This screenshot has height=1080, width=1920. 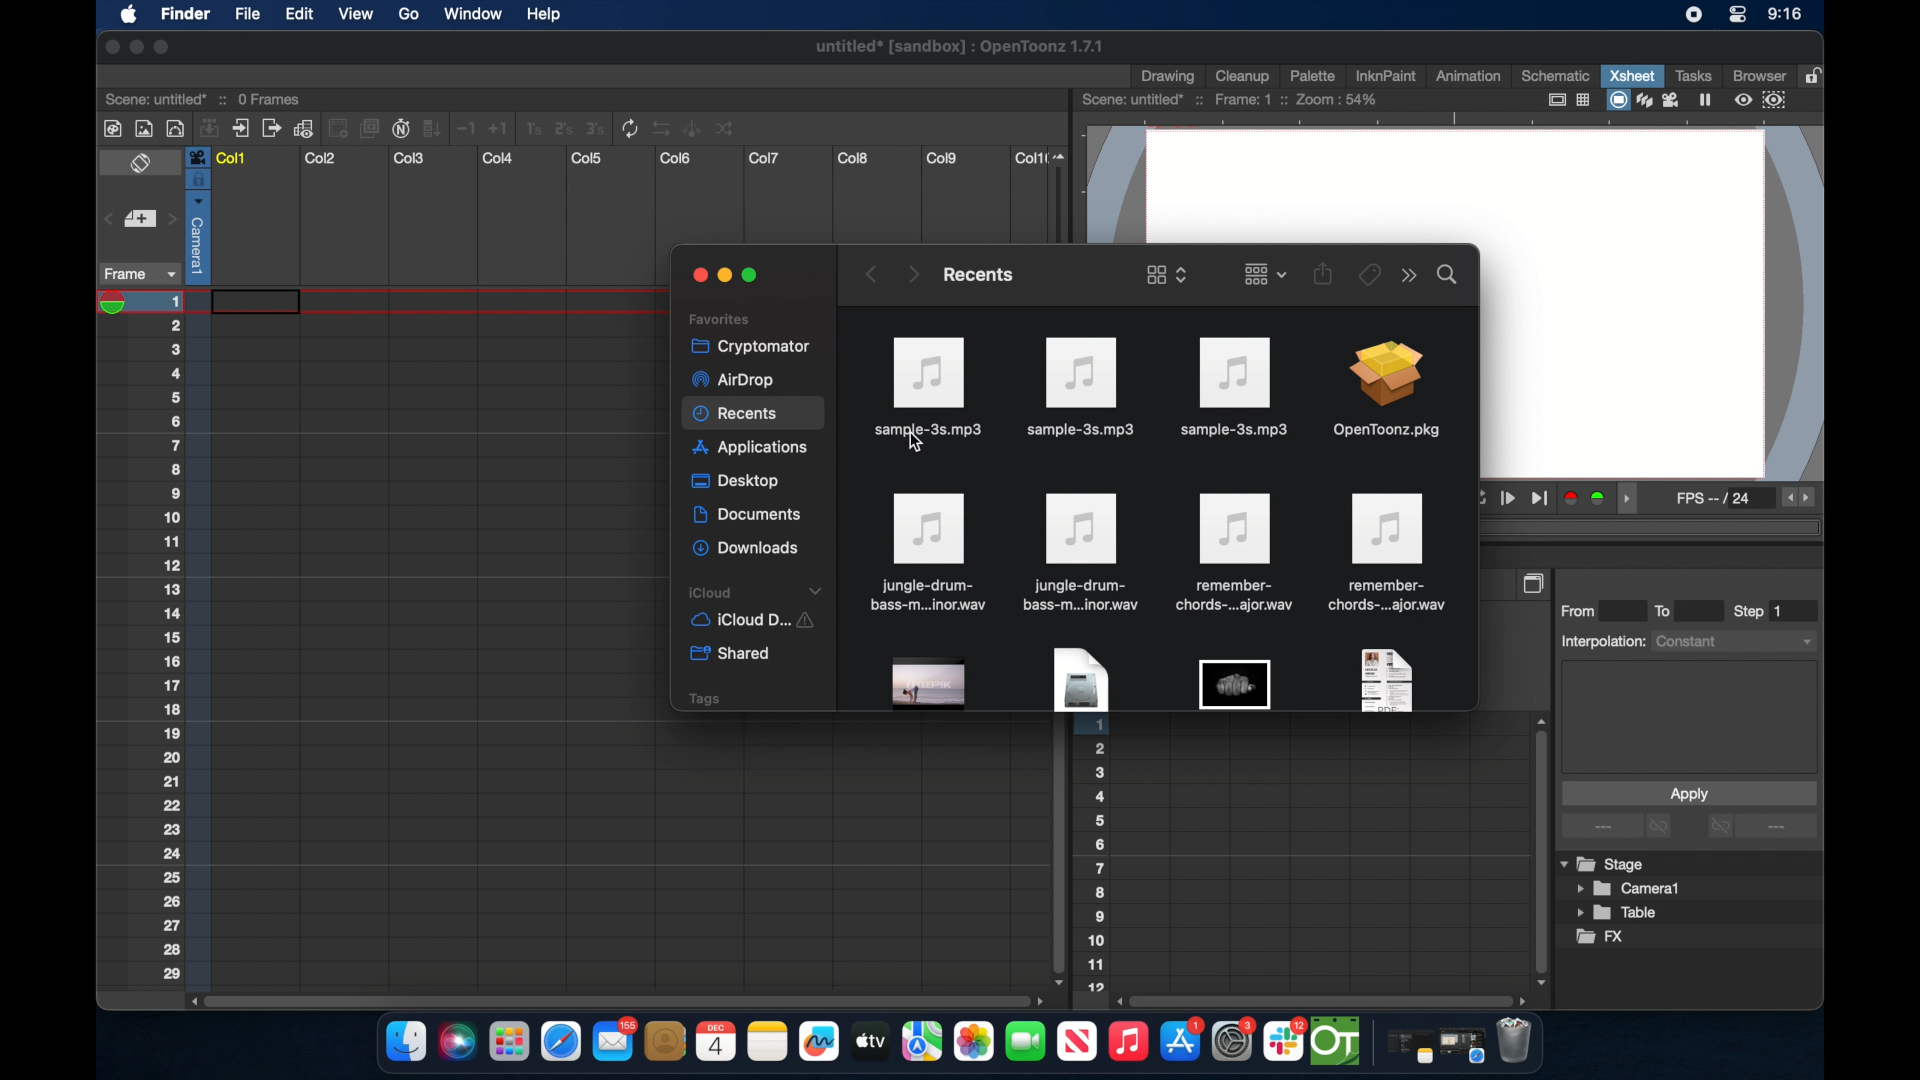 I want to click on scroll box, so click(x=1538, y=850).